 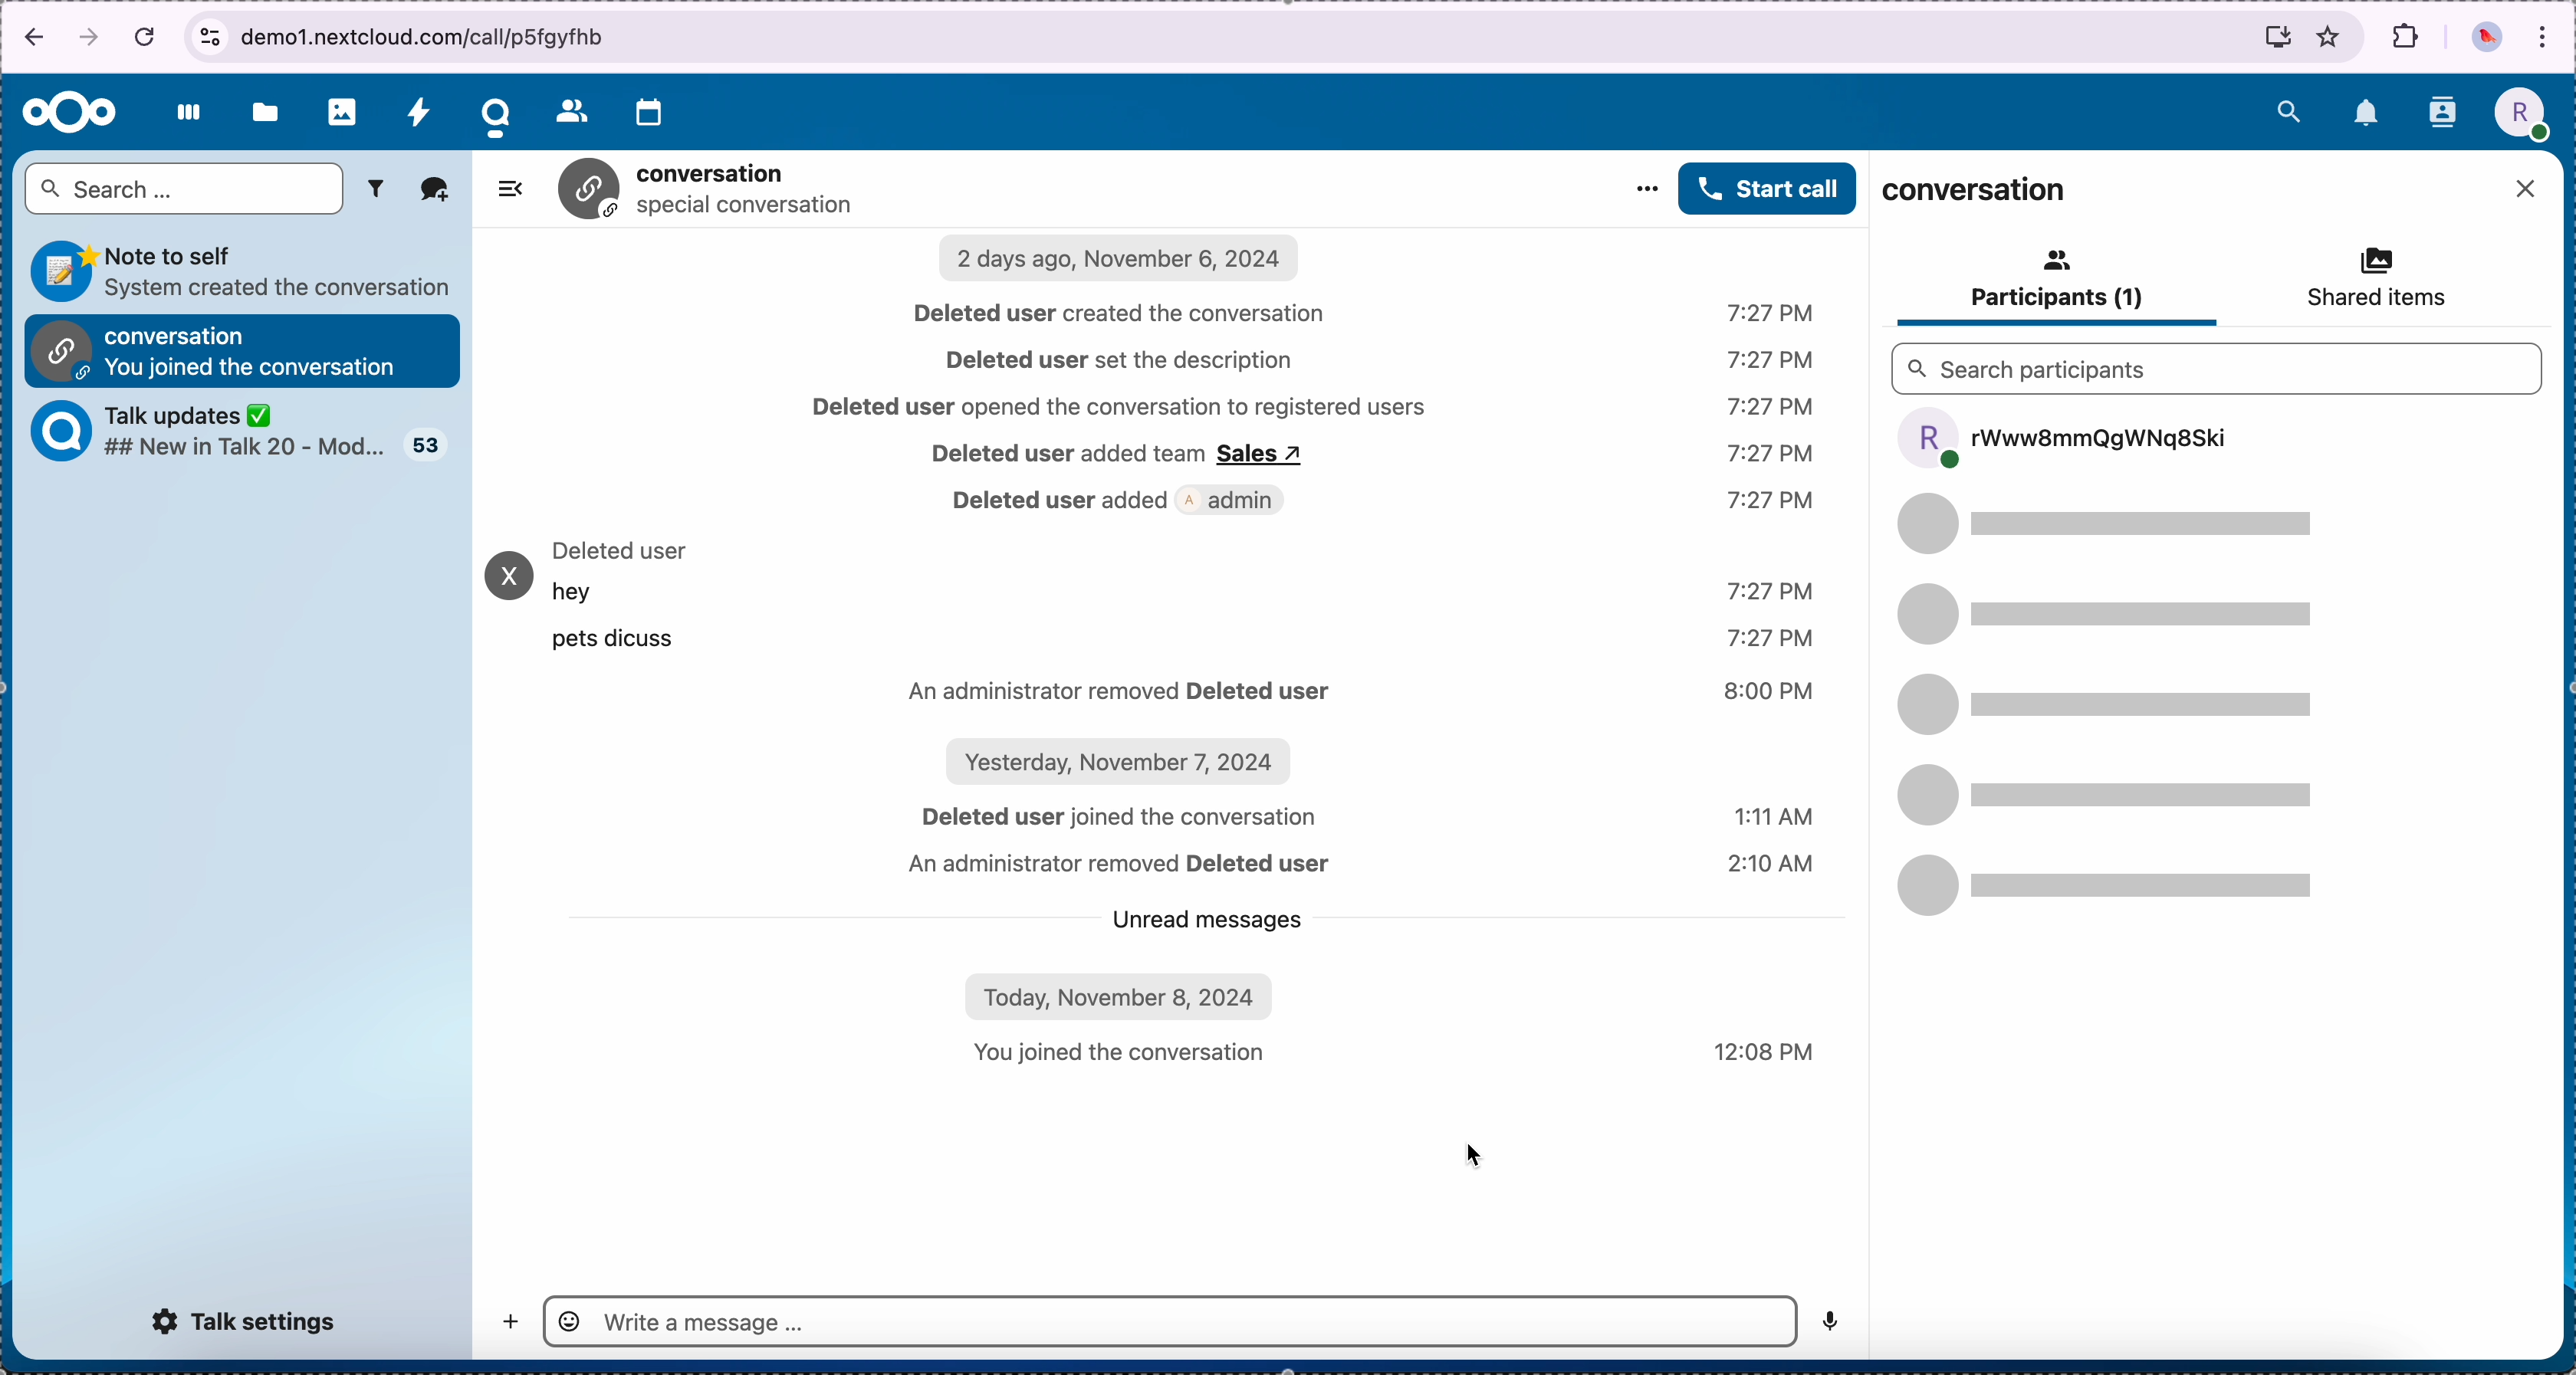 I want to click on start call button, so click(x=1768, y=188).